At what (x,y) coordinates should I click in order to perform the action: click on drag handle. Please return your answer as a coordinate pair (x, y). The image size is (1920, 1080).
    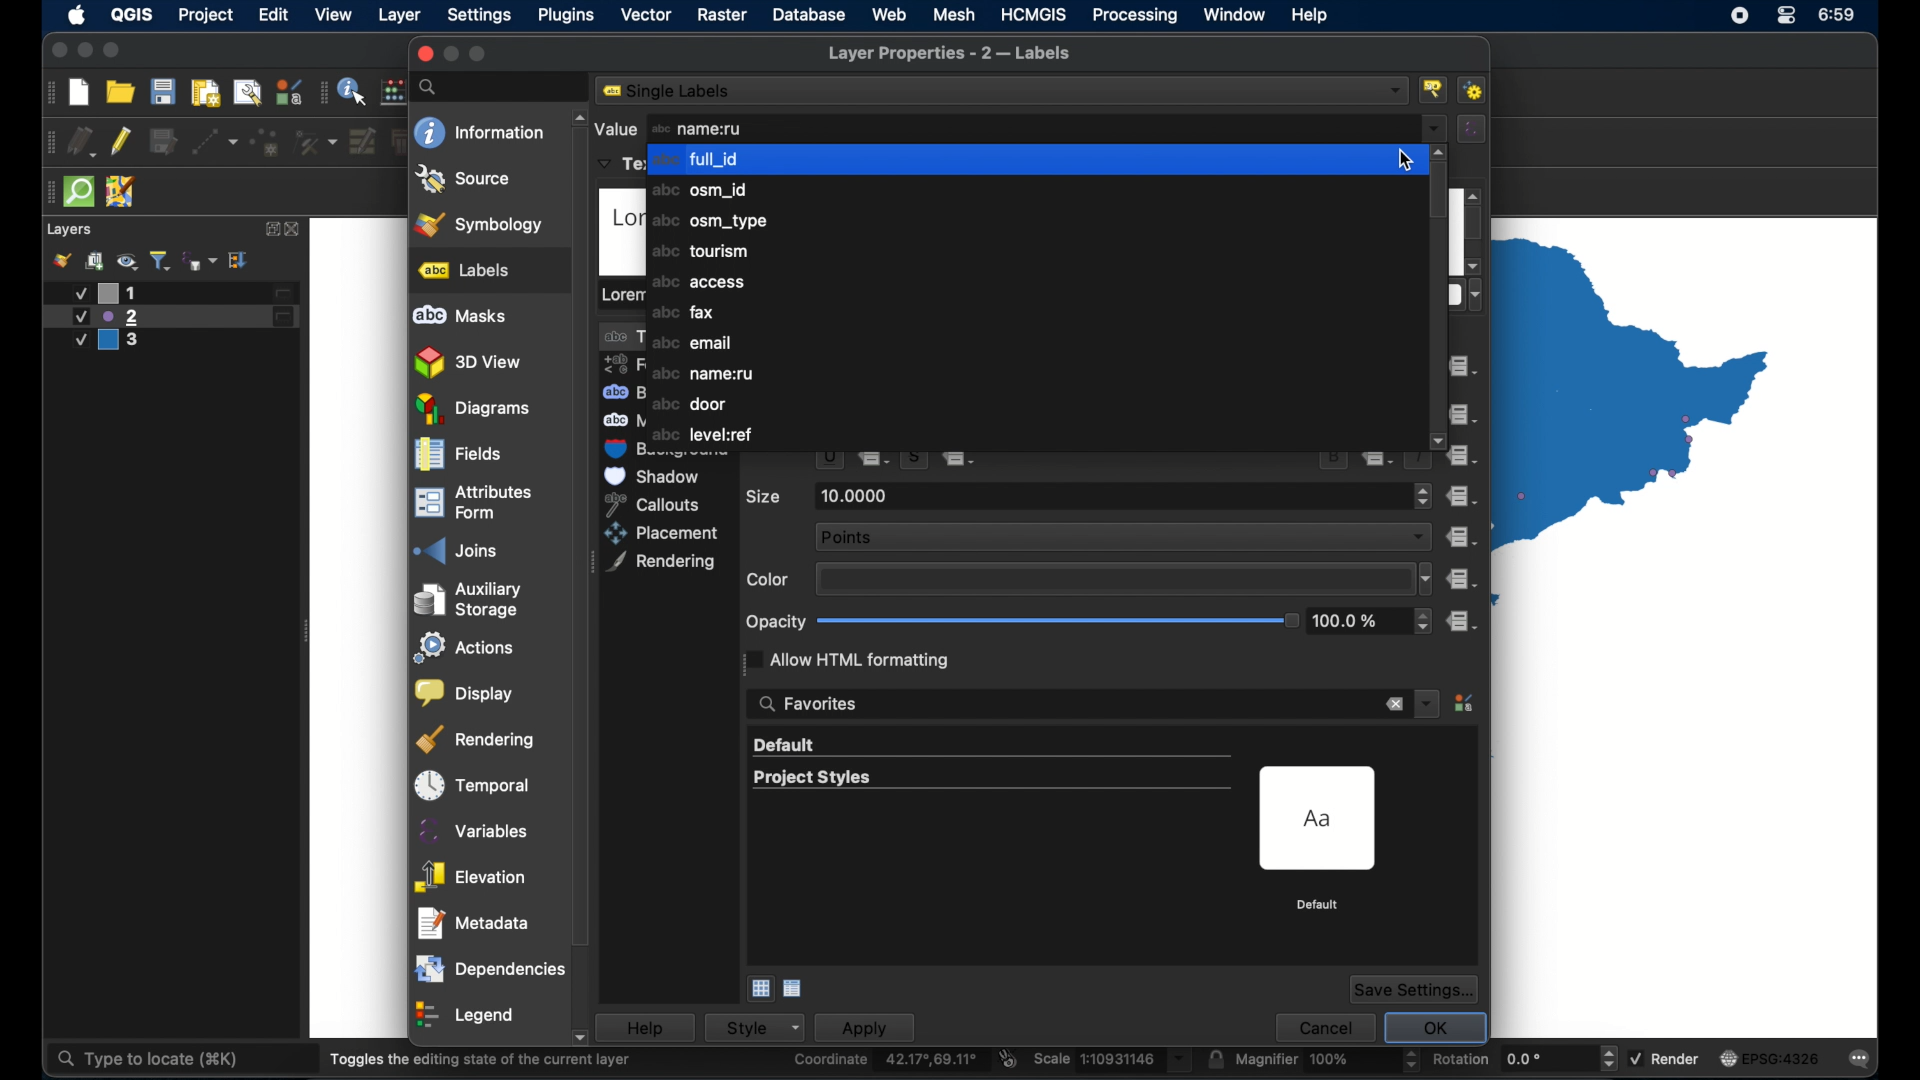
    Looking at the image, I should click on (323, 91).